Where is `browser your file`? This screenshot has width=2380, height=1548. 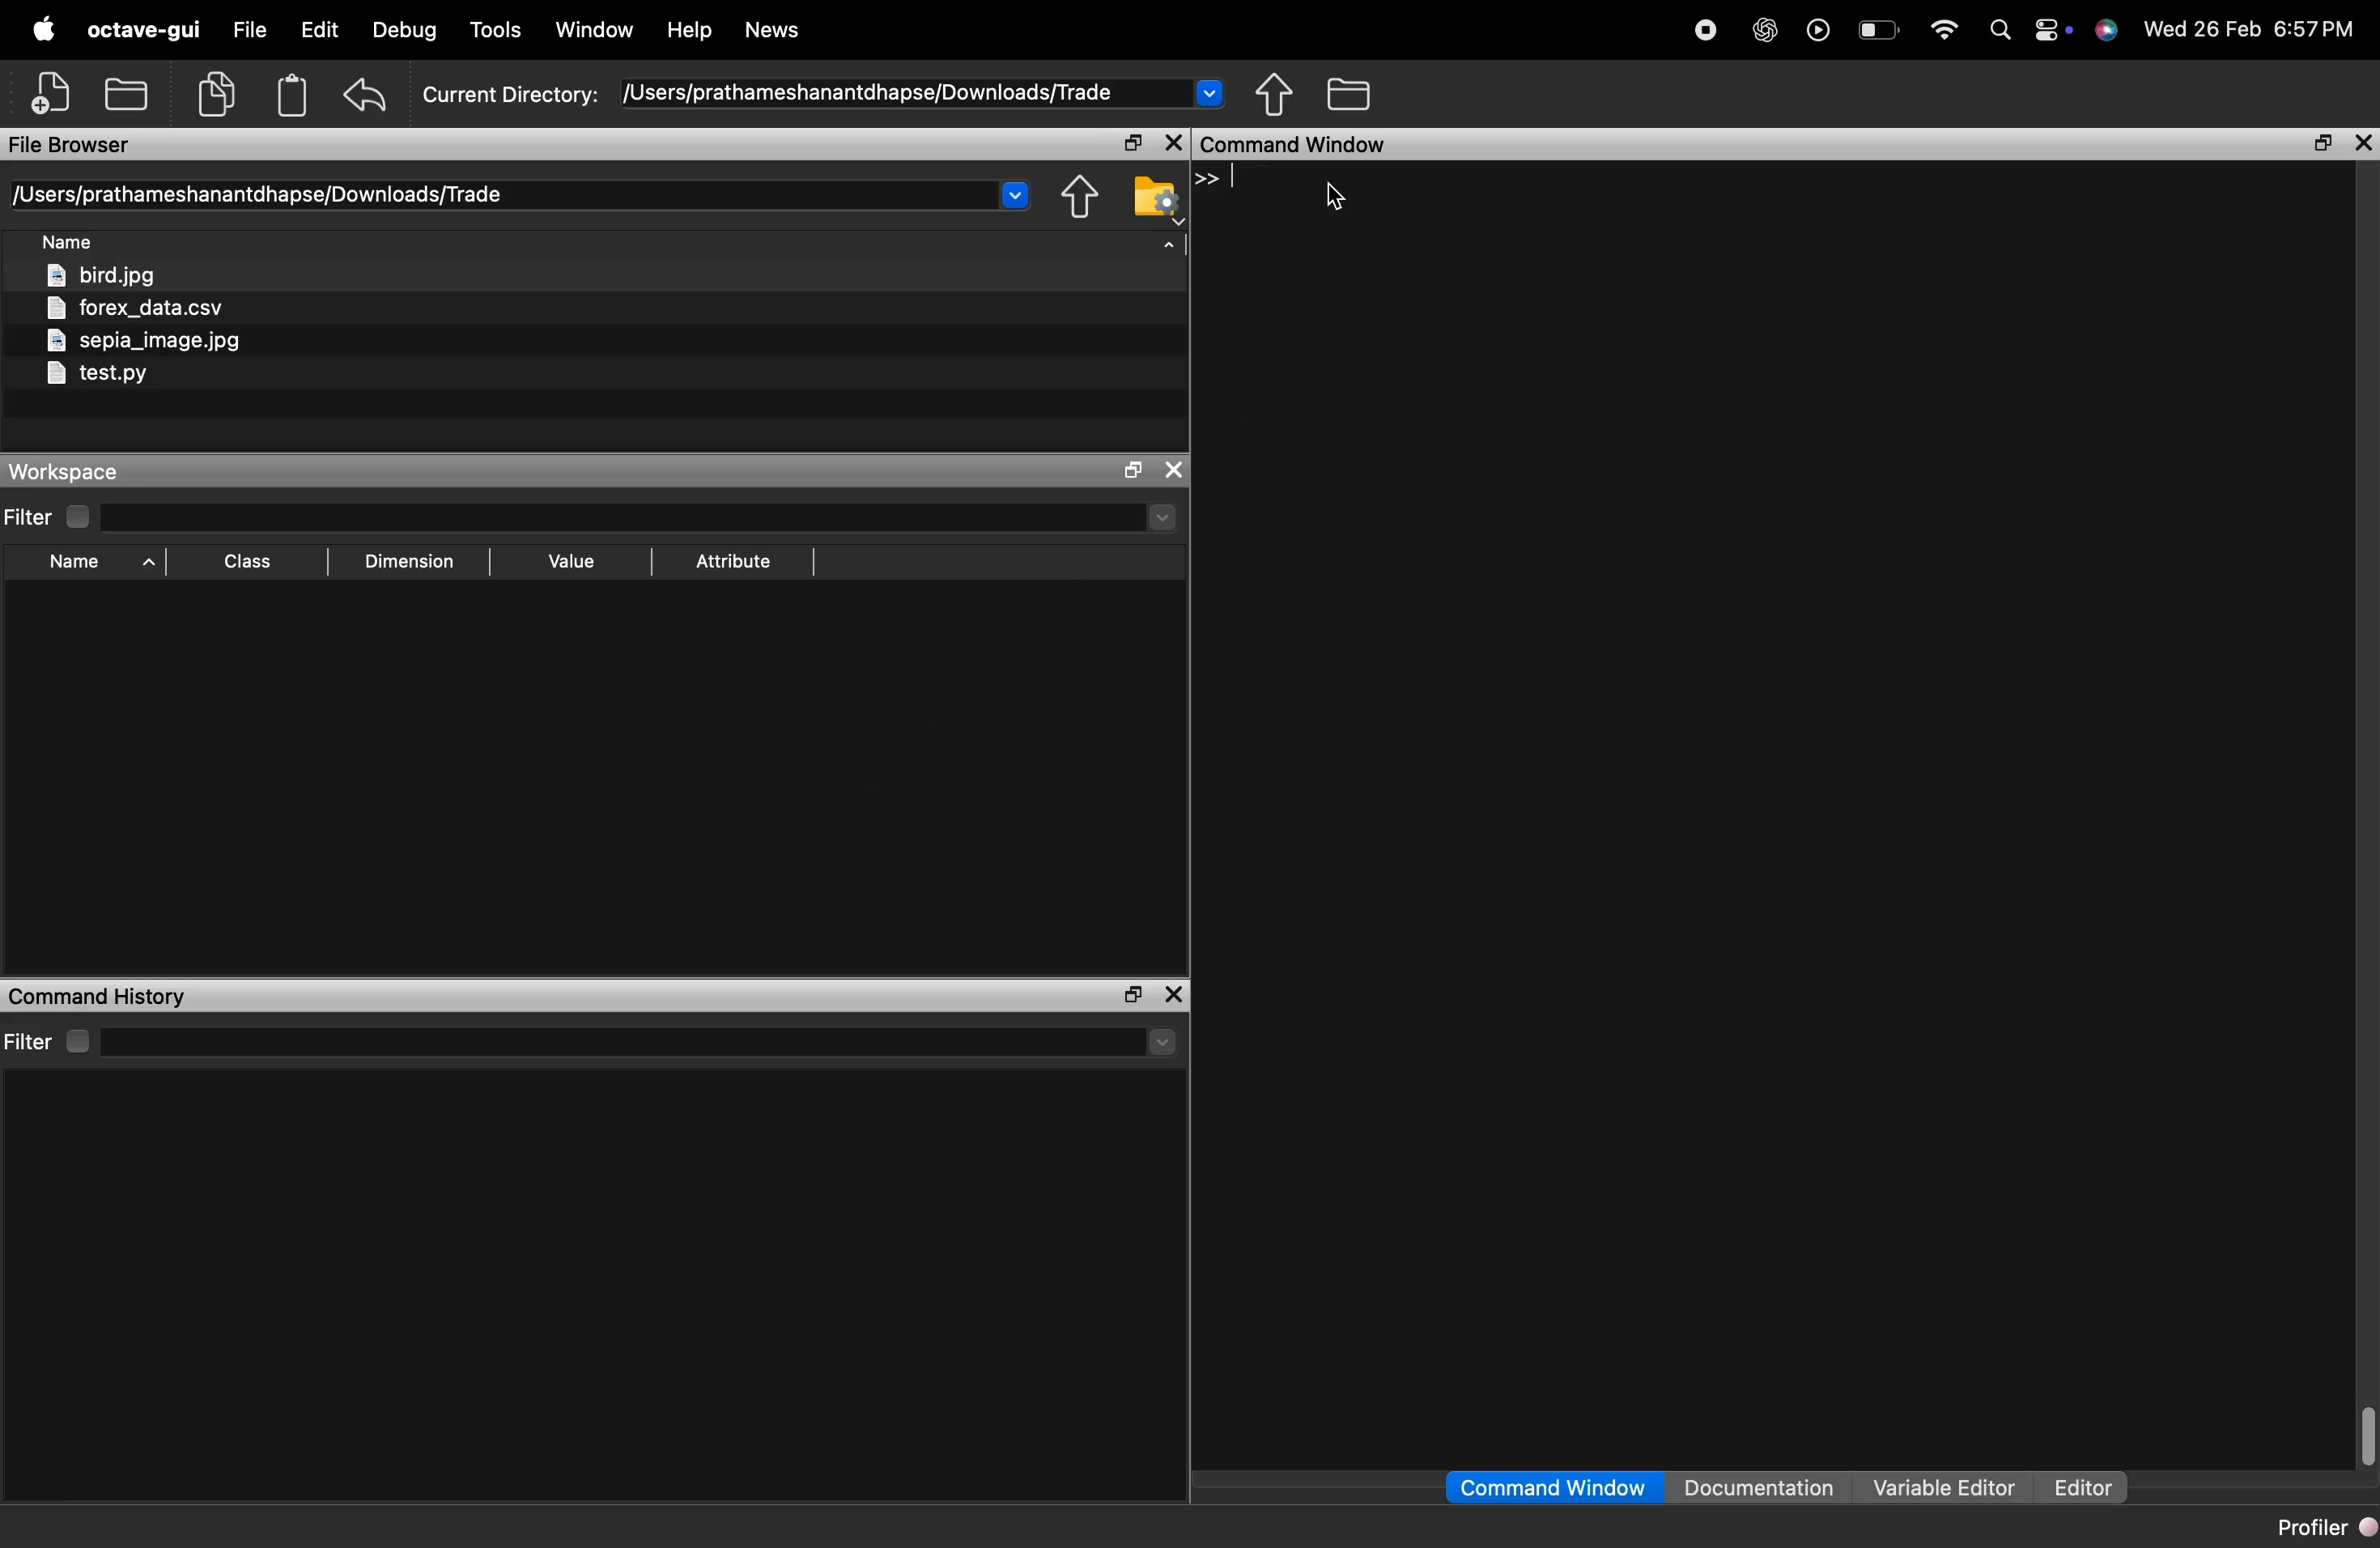 browser your file is located at coordinates (1155, 203).